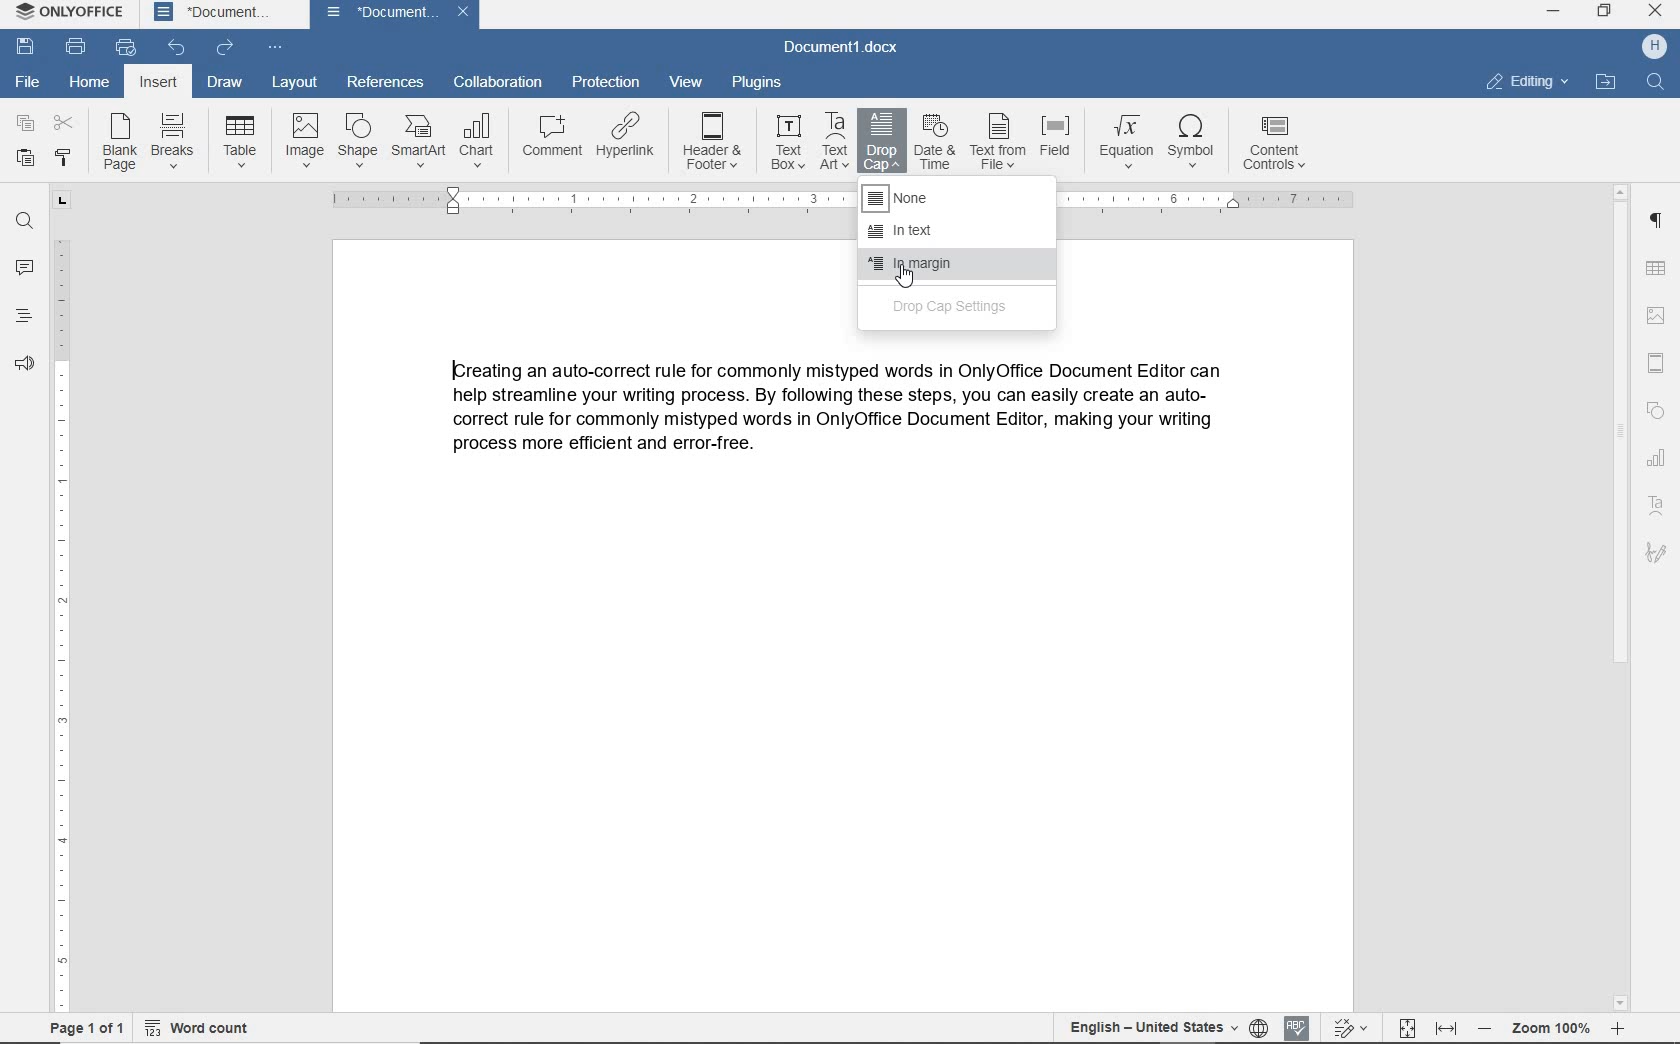 The height and width of the screenshot is (1044, 1680). Describe the element at coordinates (1606, 81) in the screenshot. I see `open file location` at that location.